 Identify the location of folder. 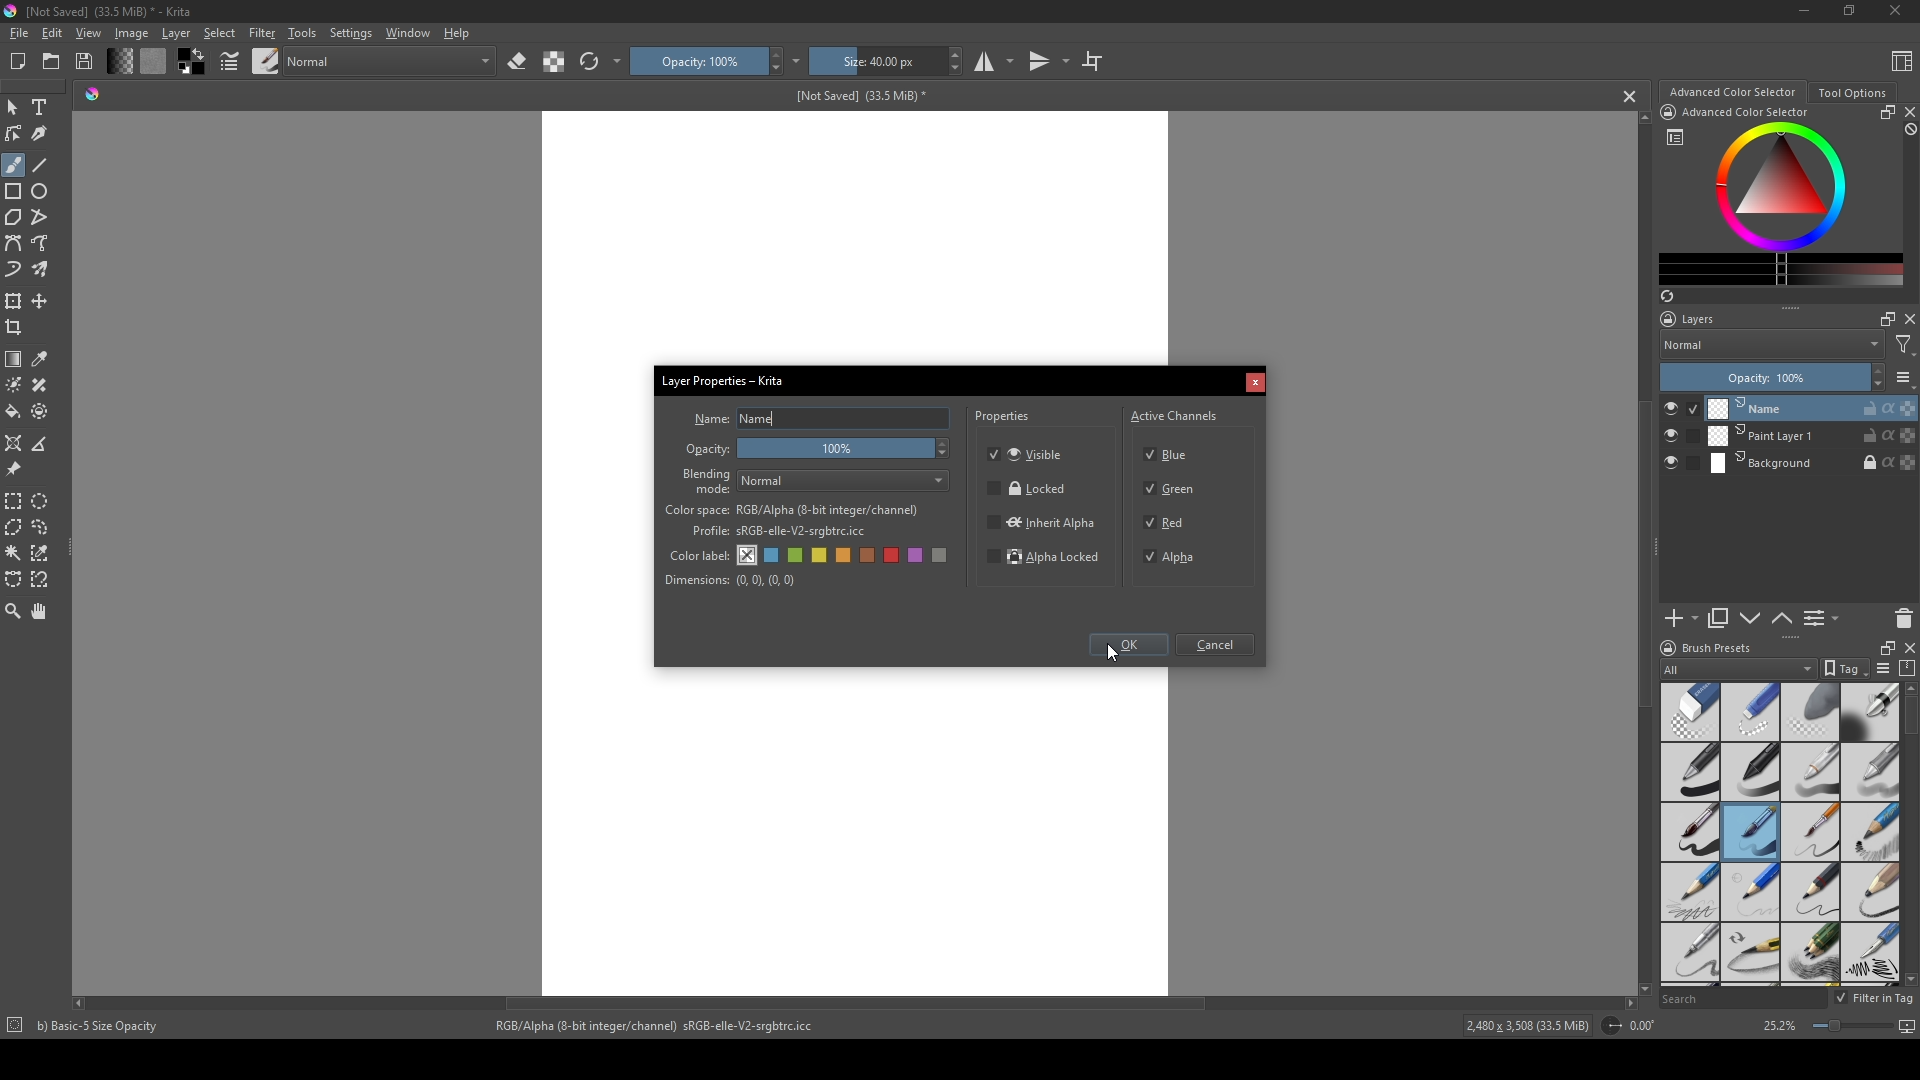
(51, 62).